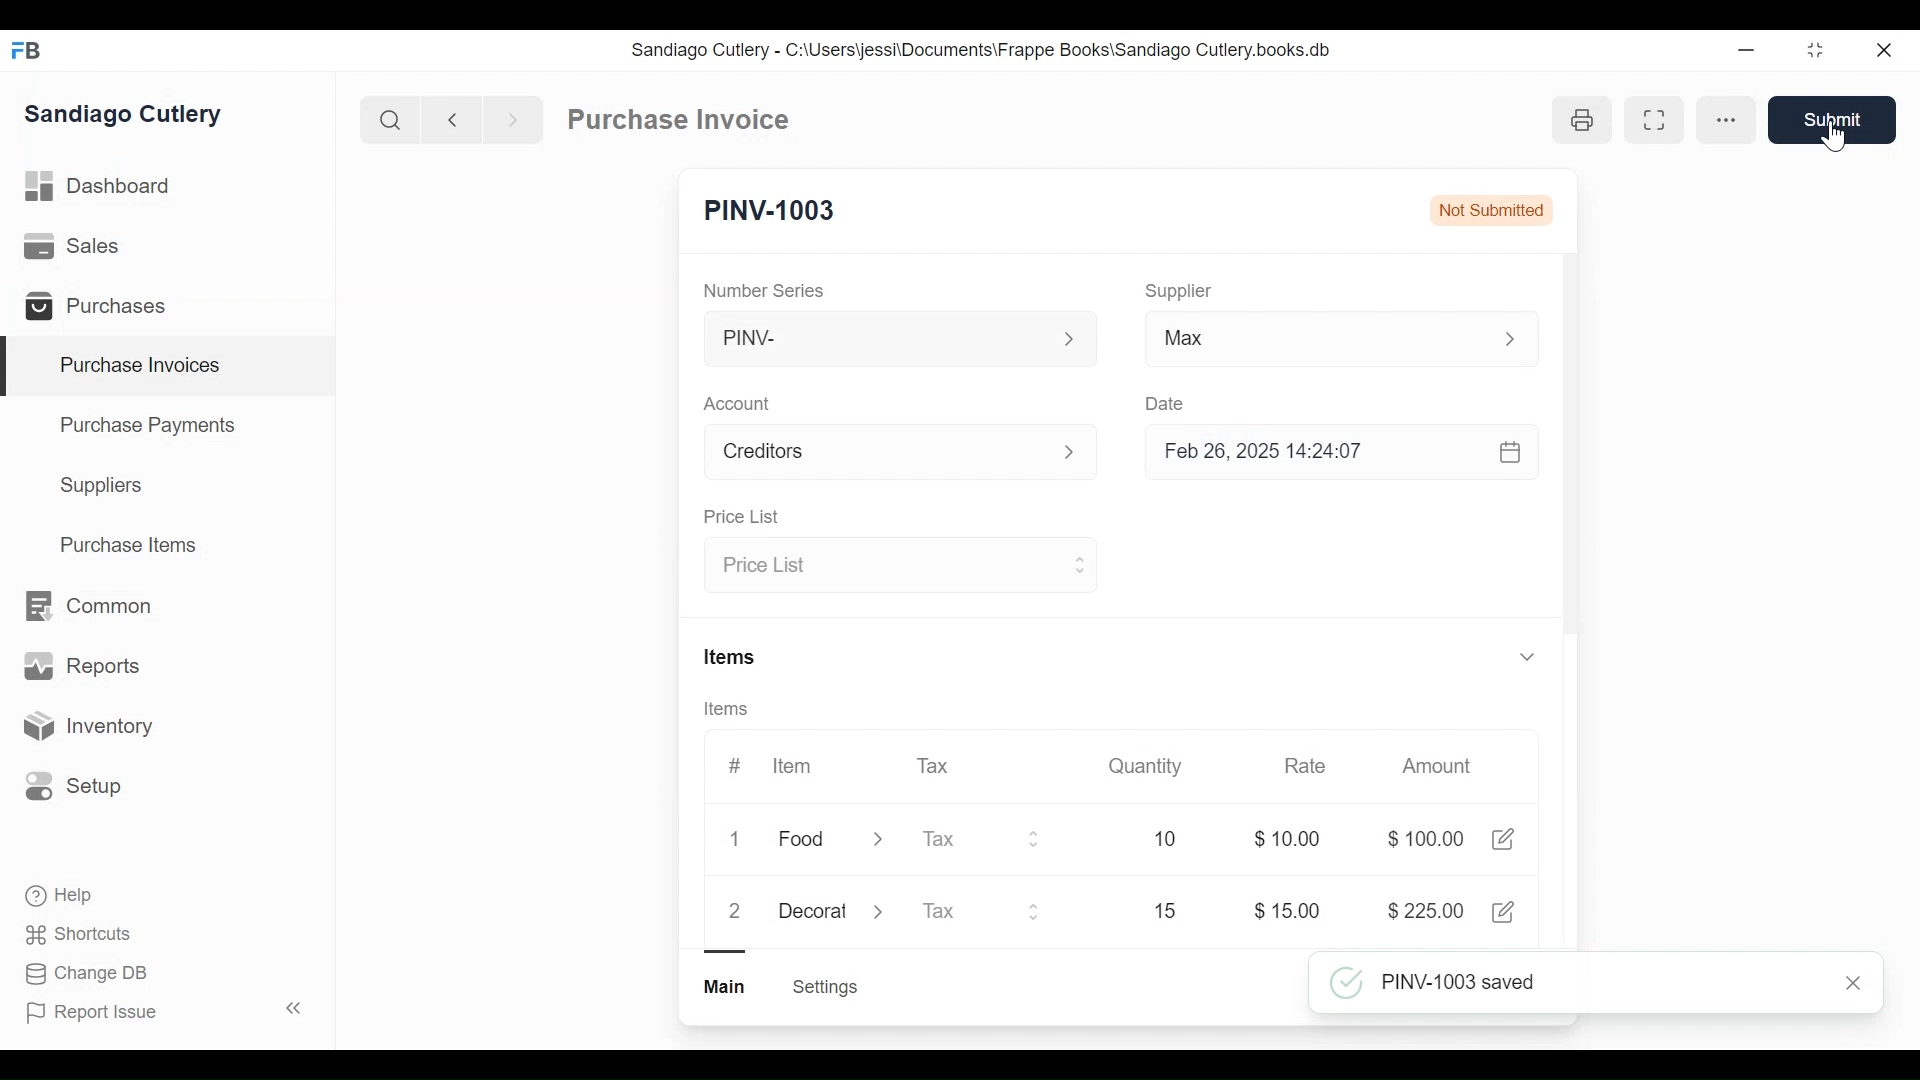 The width and height of the screenshot is (1920, 1080). I want to click on Change DB, so click(90, 974).